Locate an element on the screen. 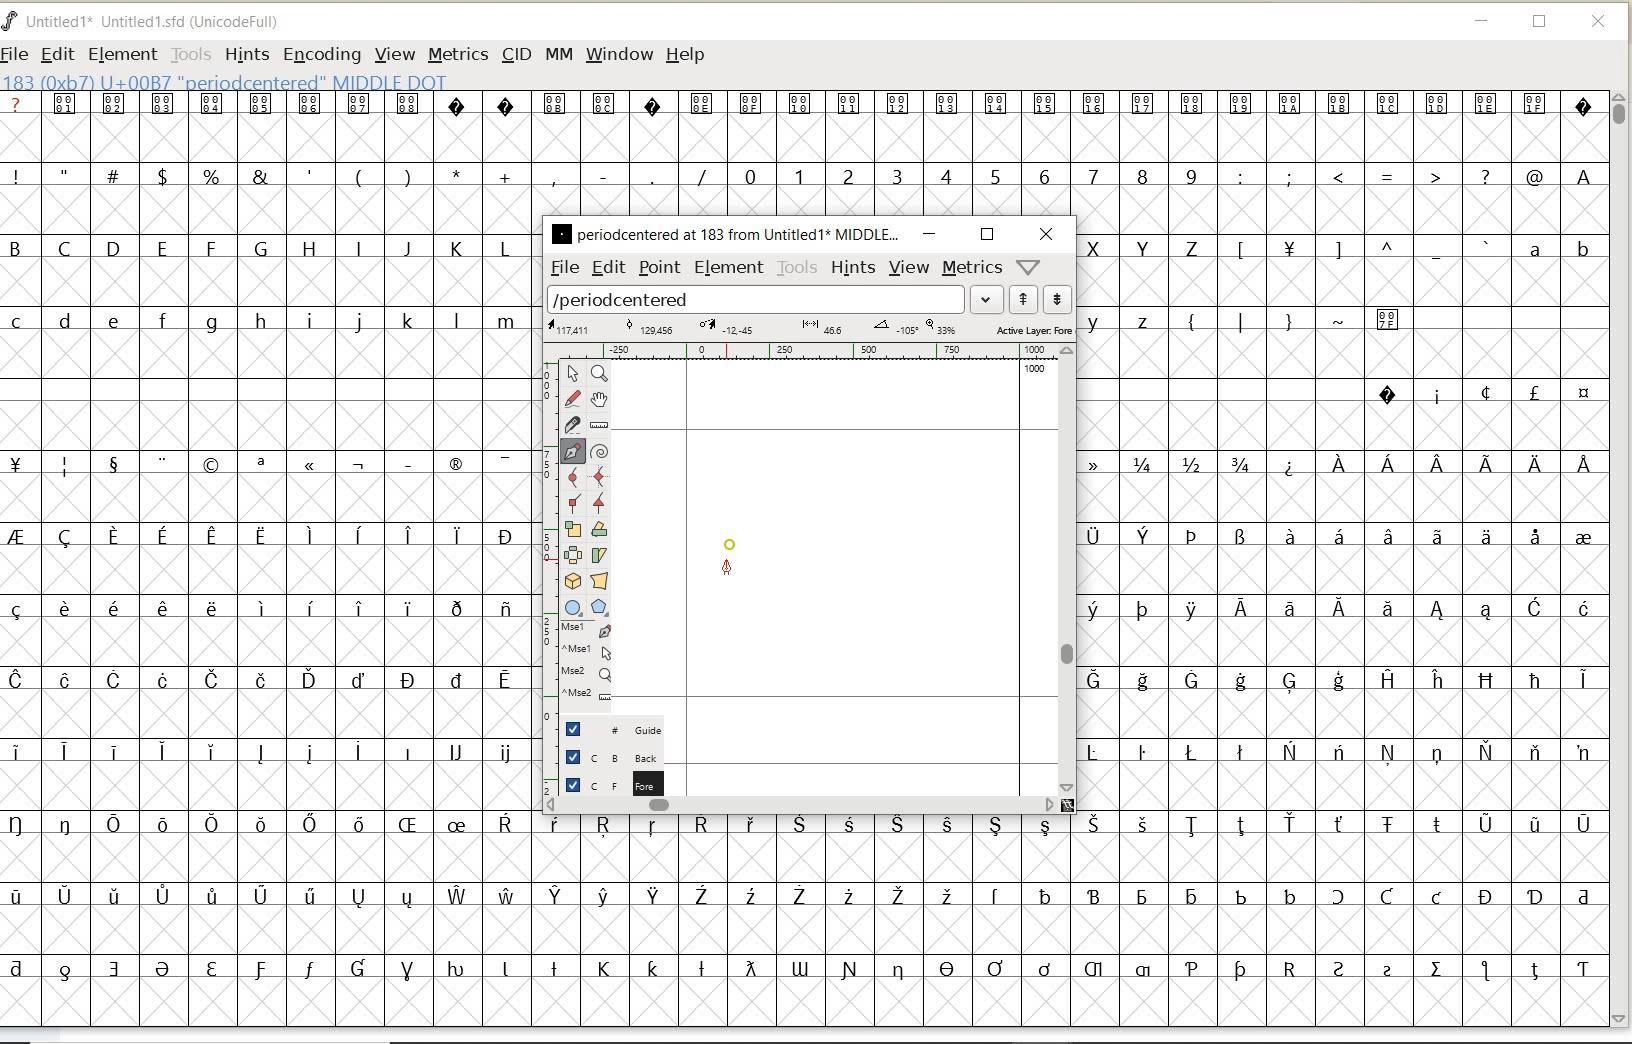 The image size is (1632, 1044). FontForge Logo is located at coordinates (11, 19).